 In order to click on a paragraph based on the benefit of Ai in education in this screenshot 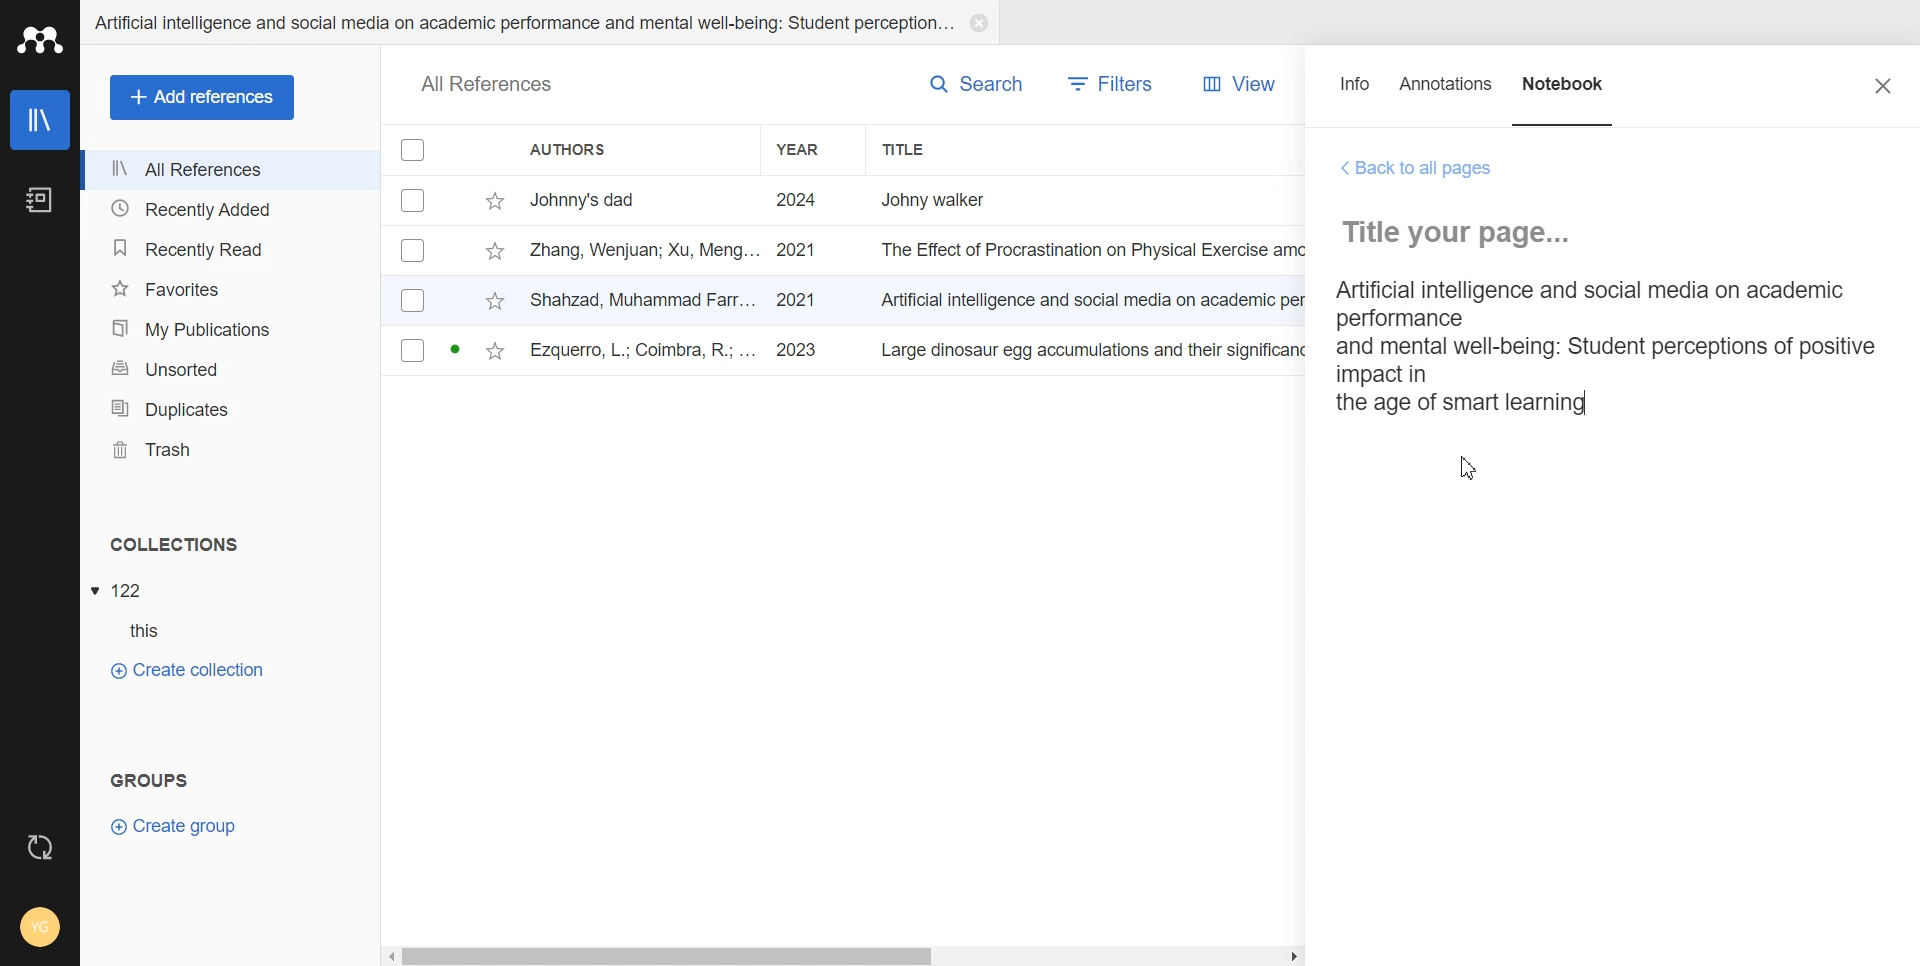, I will do `click(1600, 347)`.